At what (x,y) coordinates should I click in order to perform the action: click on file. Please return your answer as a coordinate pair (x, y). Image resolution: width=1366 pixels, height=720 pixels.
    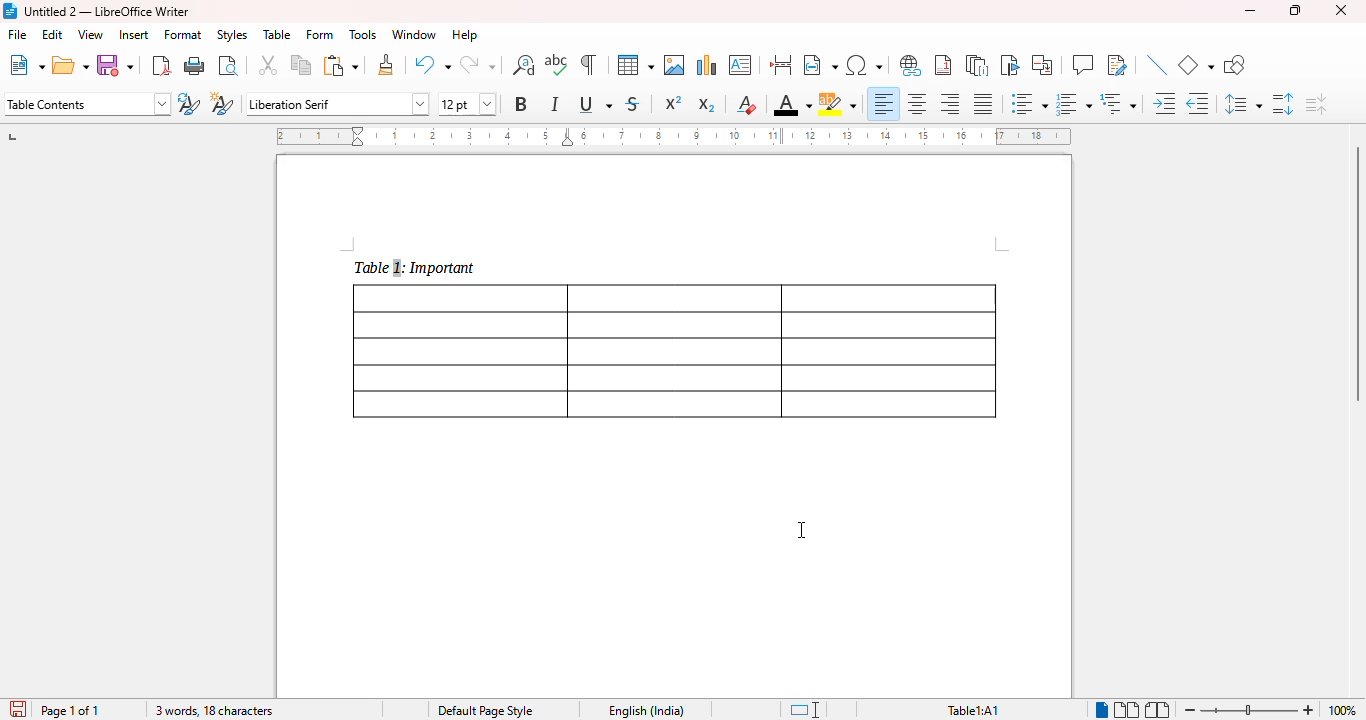
    Looking at the image, I should click on (17, 34).